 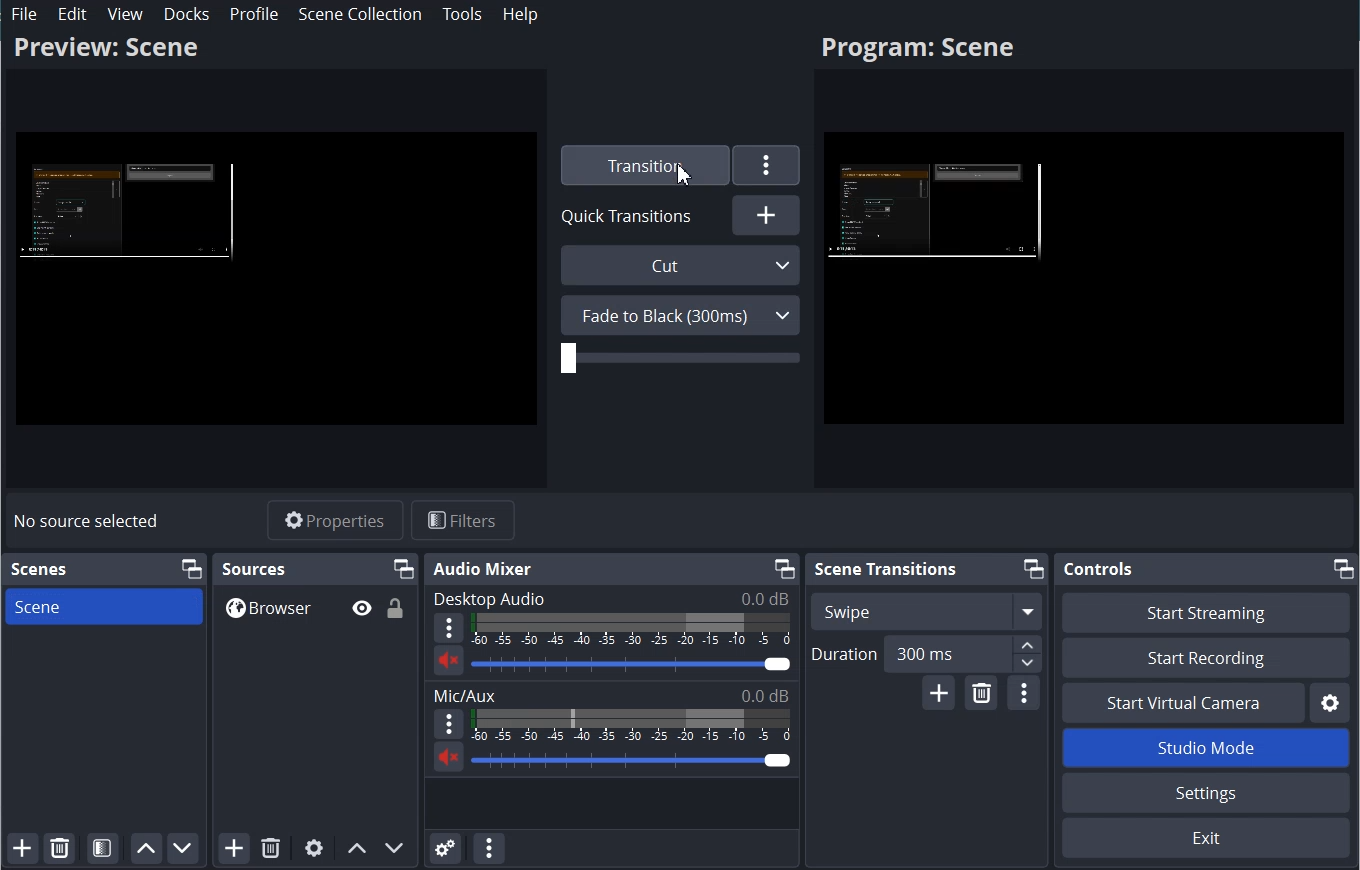 I want to click on Audio Mixer, so click(x=485, y=569).